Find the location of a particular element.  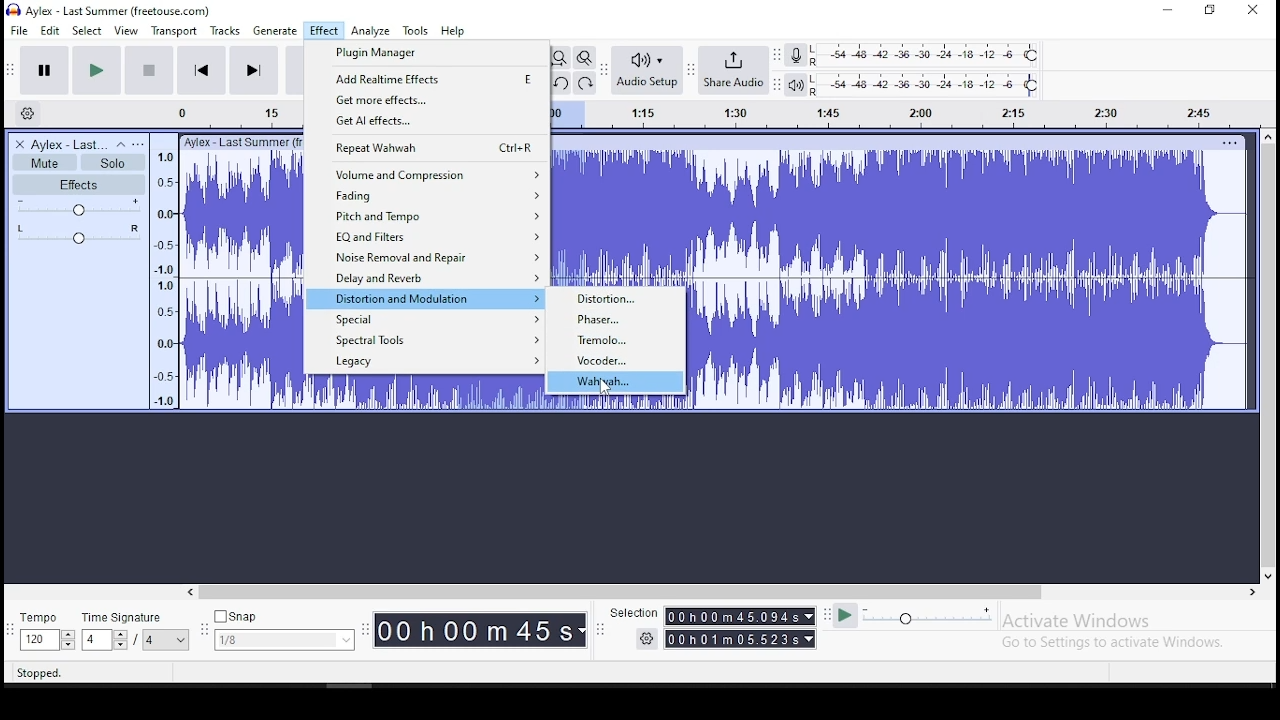

time signature is located at coordinates (136, 633).